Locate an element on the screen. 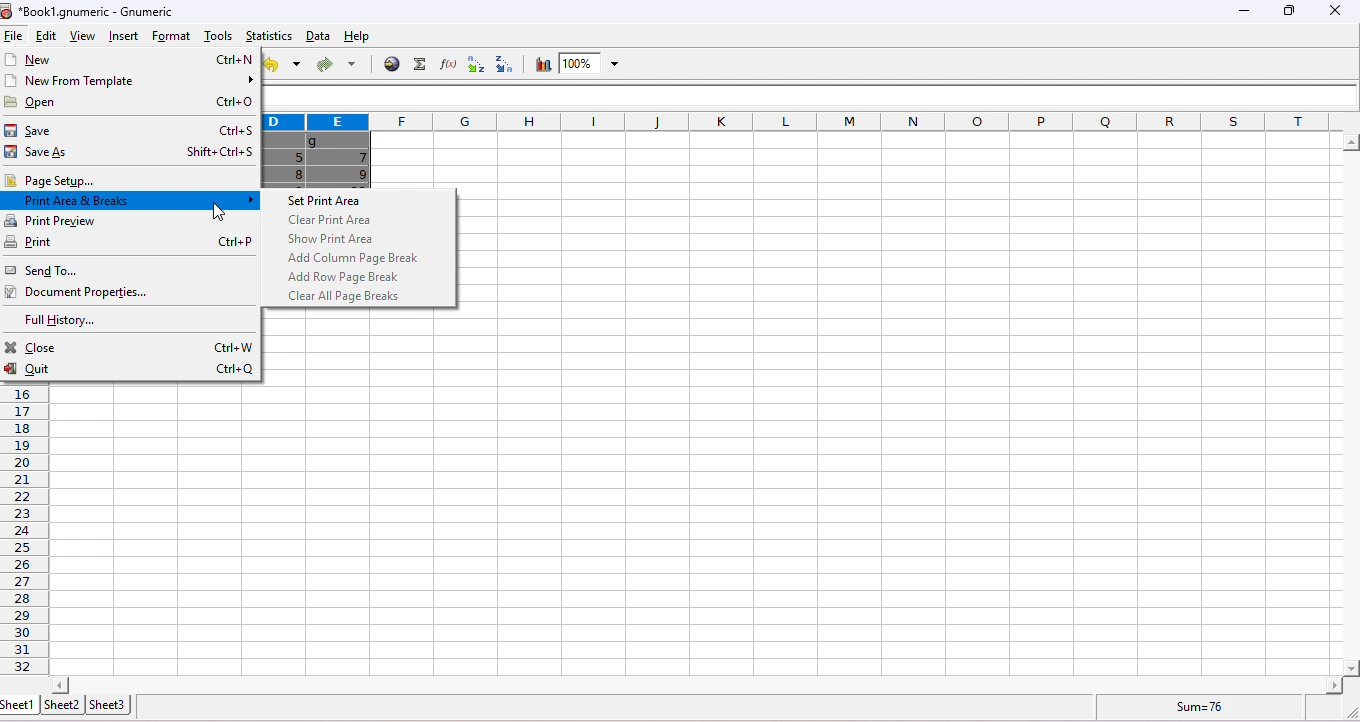 The width and height of the screenshot is (1360, 722). close is located at coordinates (133, 347).